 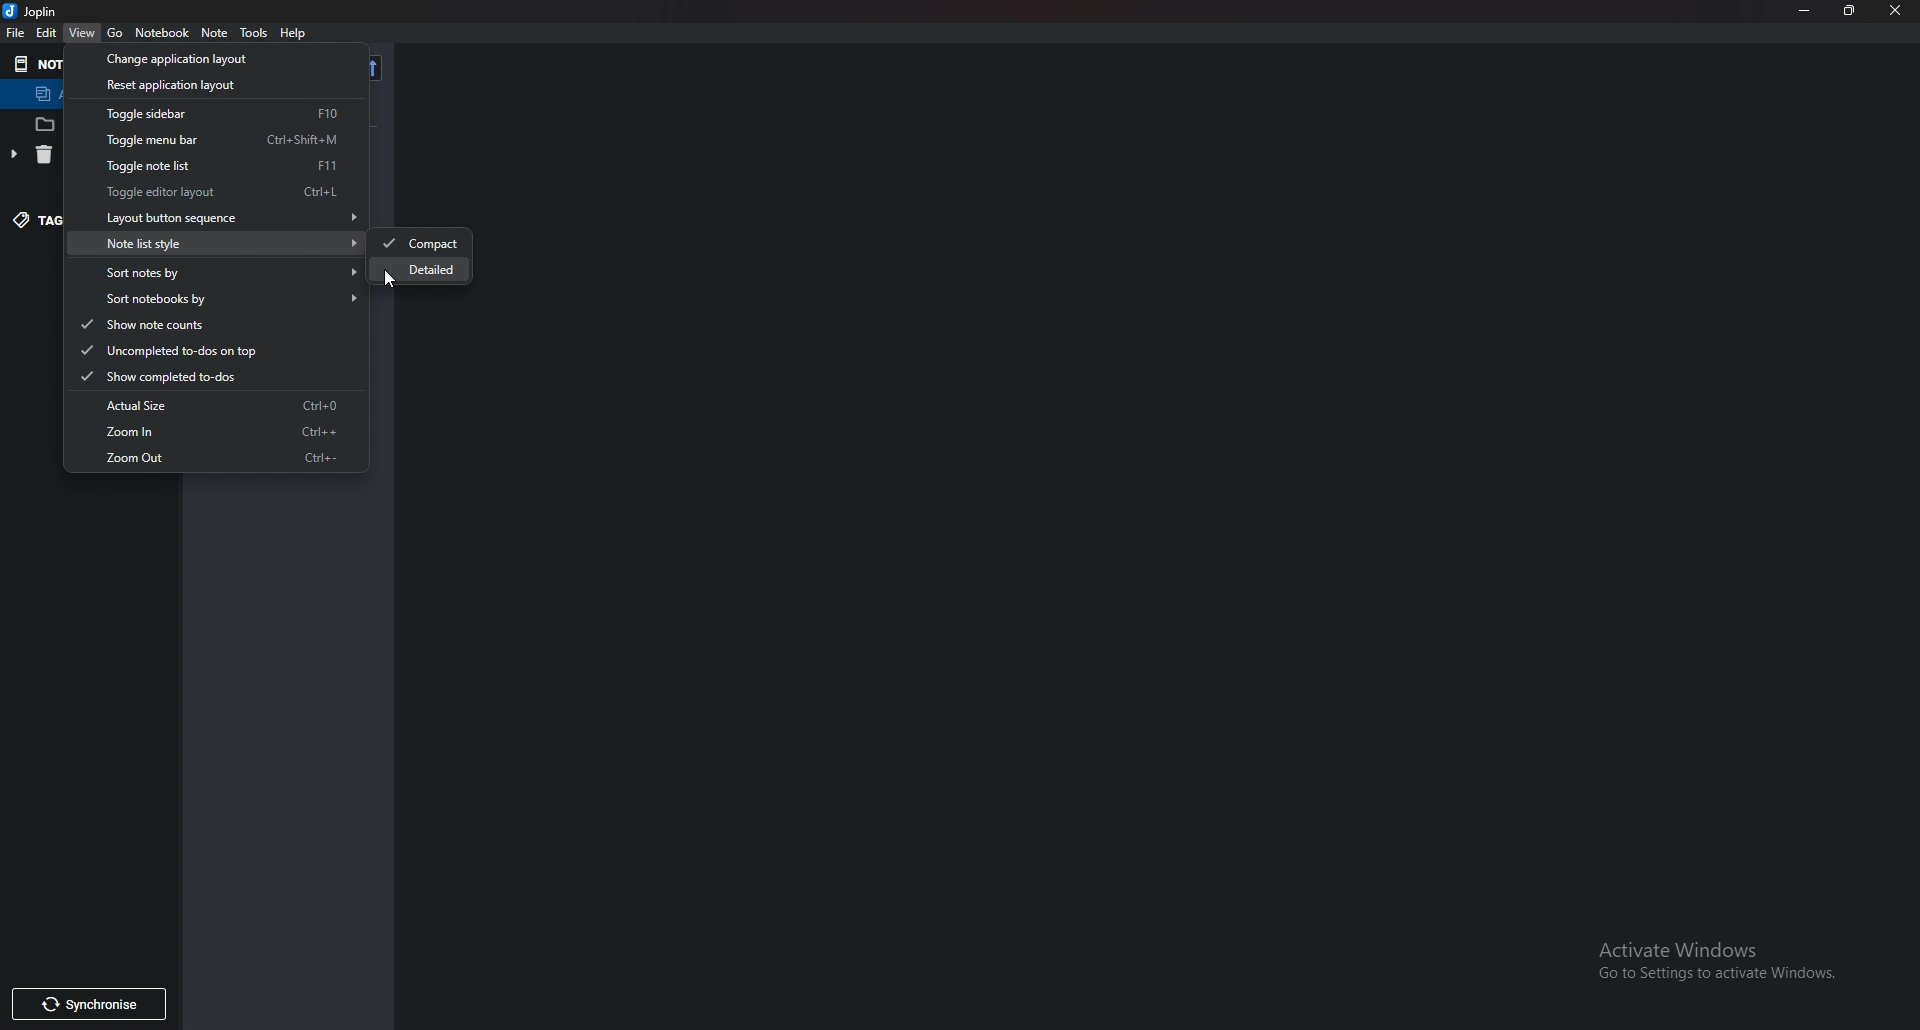 I want to click on Show note counts, so click(x=211, y=325).